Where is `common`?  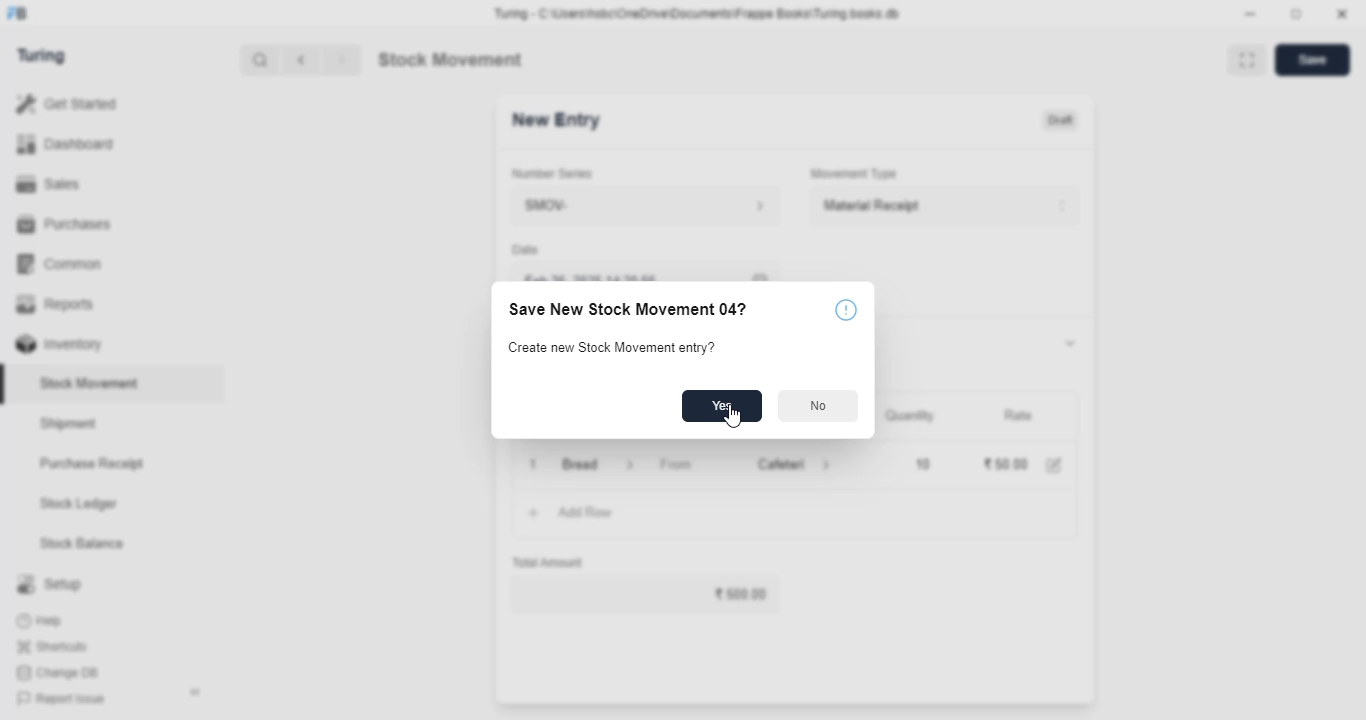
common is located at coordinates (62, 264).